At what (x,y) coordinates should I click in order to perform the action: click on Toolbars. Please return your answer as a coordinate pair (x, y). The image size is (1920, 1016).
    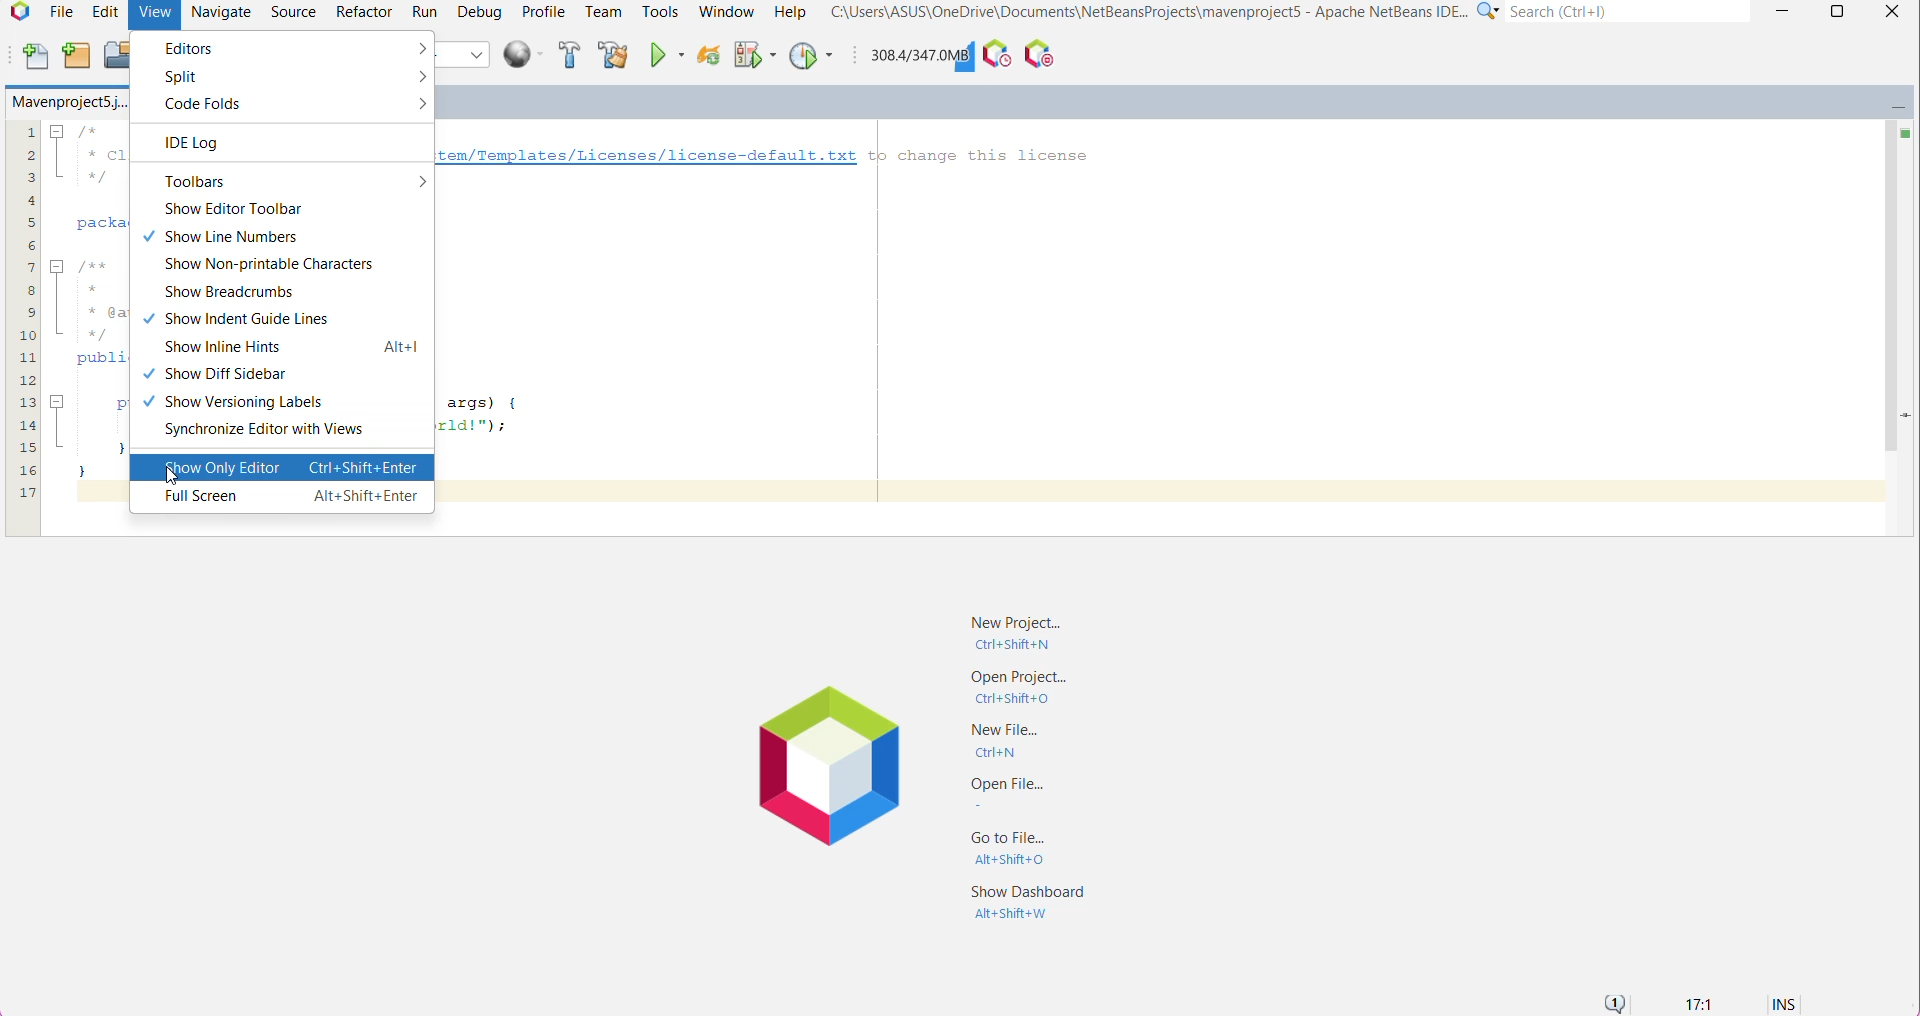
    Looking at the image, I should click on (289, 182).